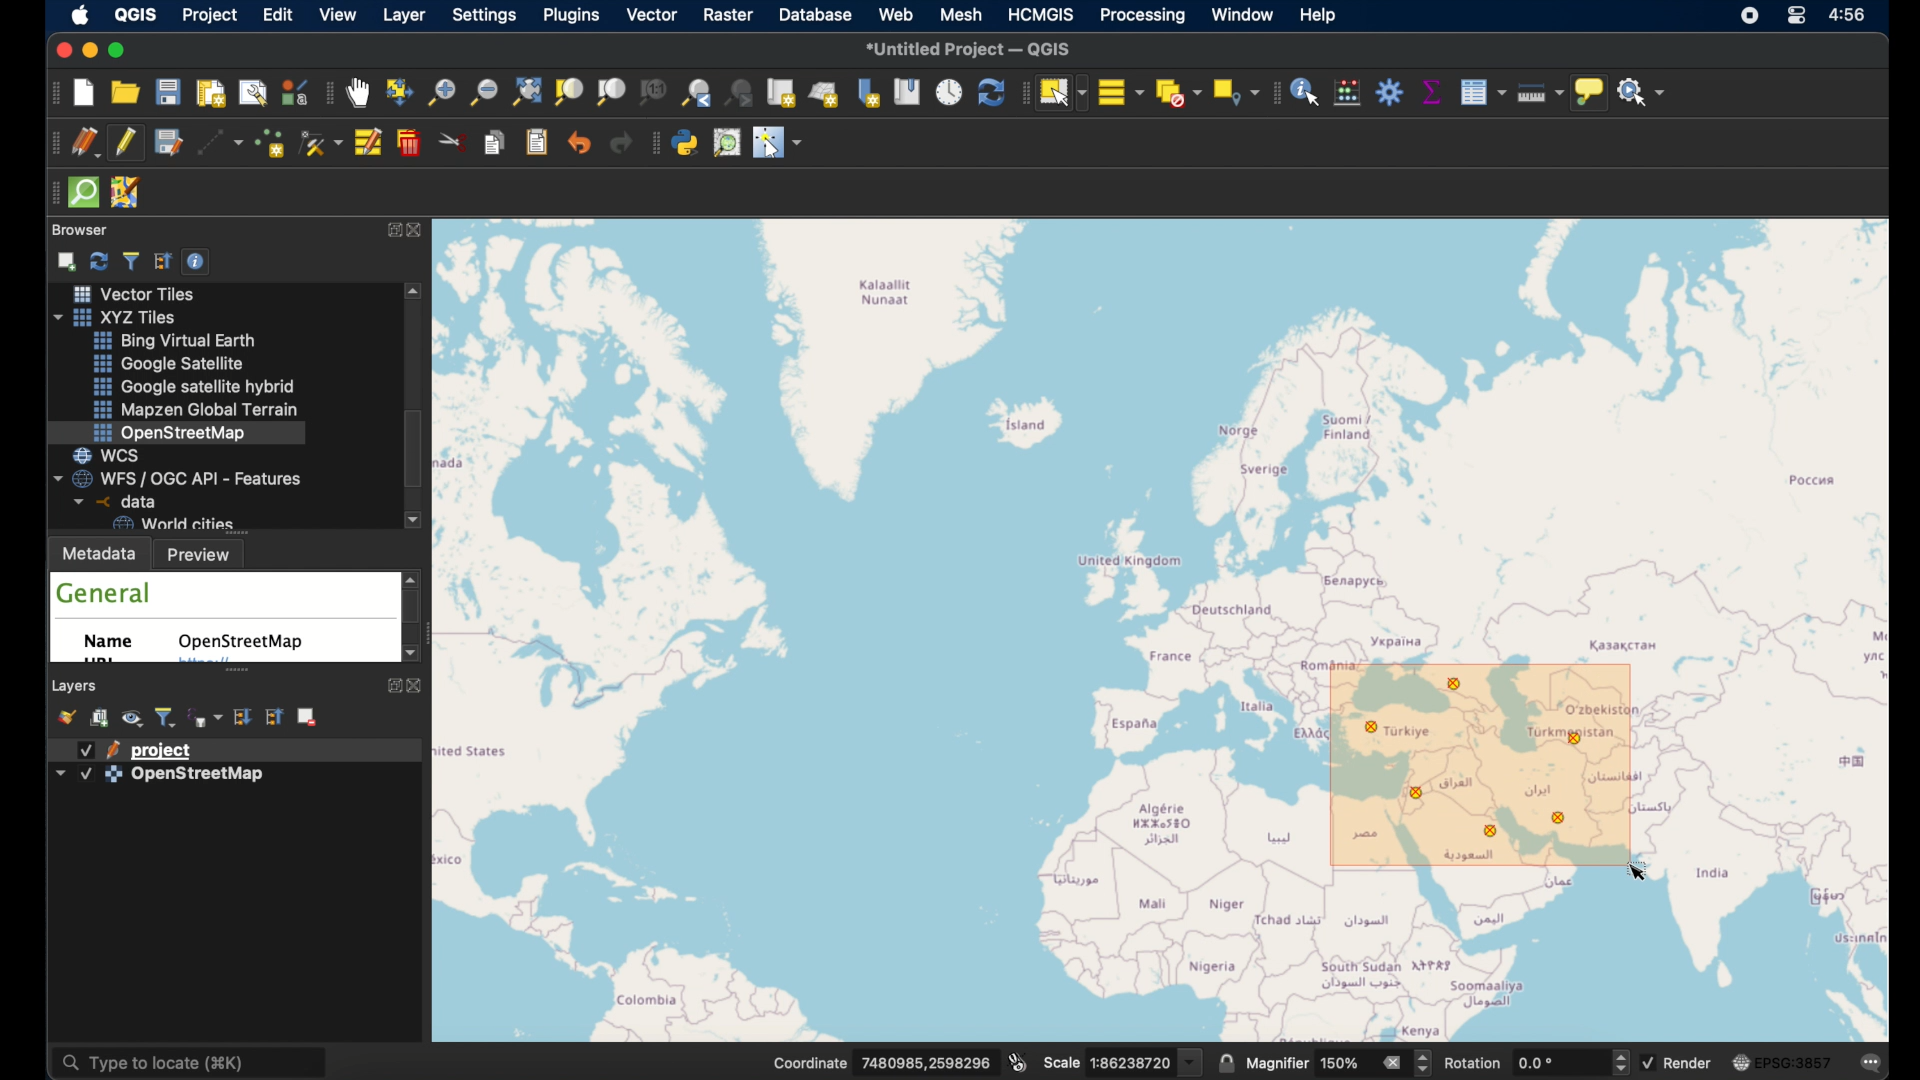 The height and width of the screenshot is (1080, 1920). Describe the element at coordinates (413, 576) in the screenshot. I see `scroll up arrow` at that location.